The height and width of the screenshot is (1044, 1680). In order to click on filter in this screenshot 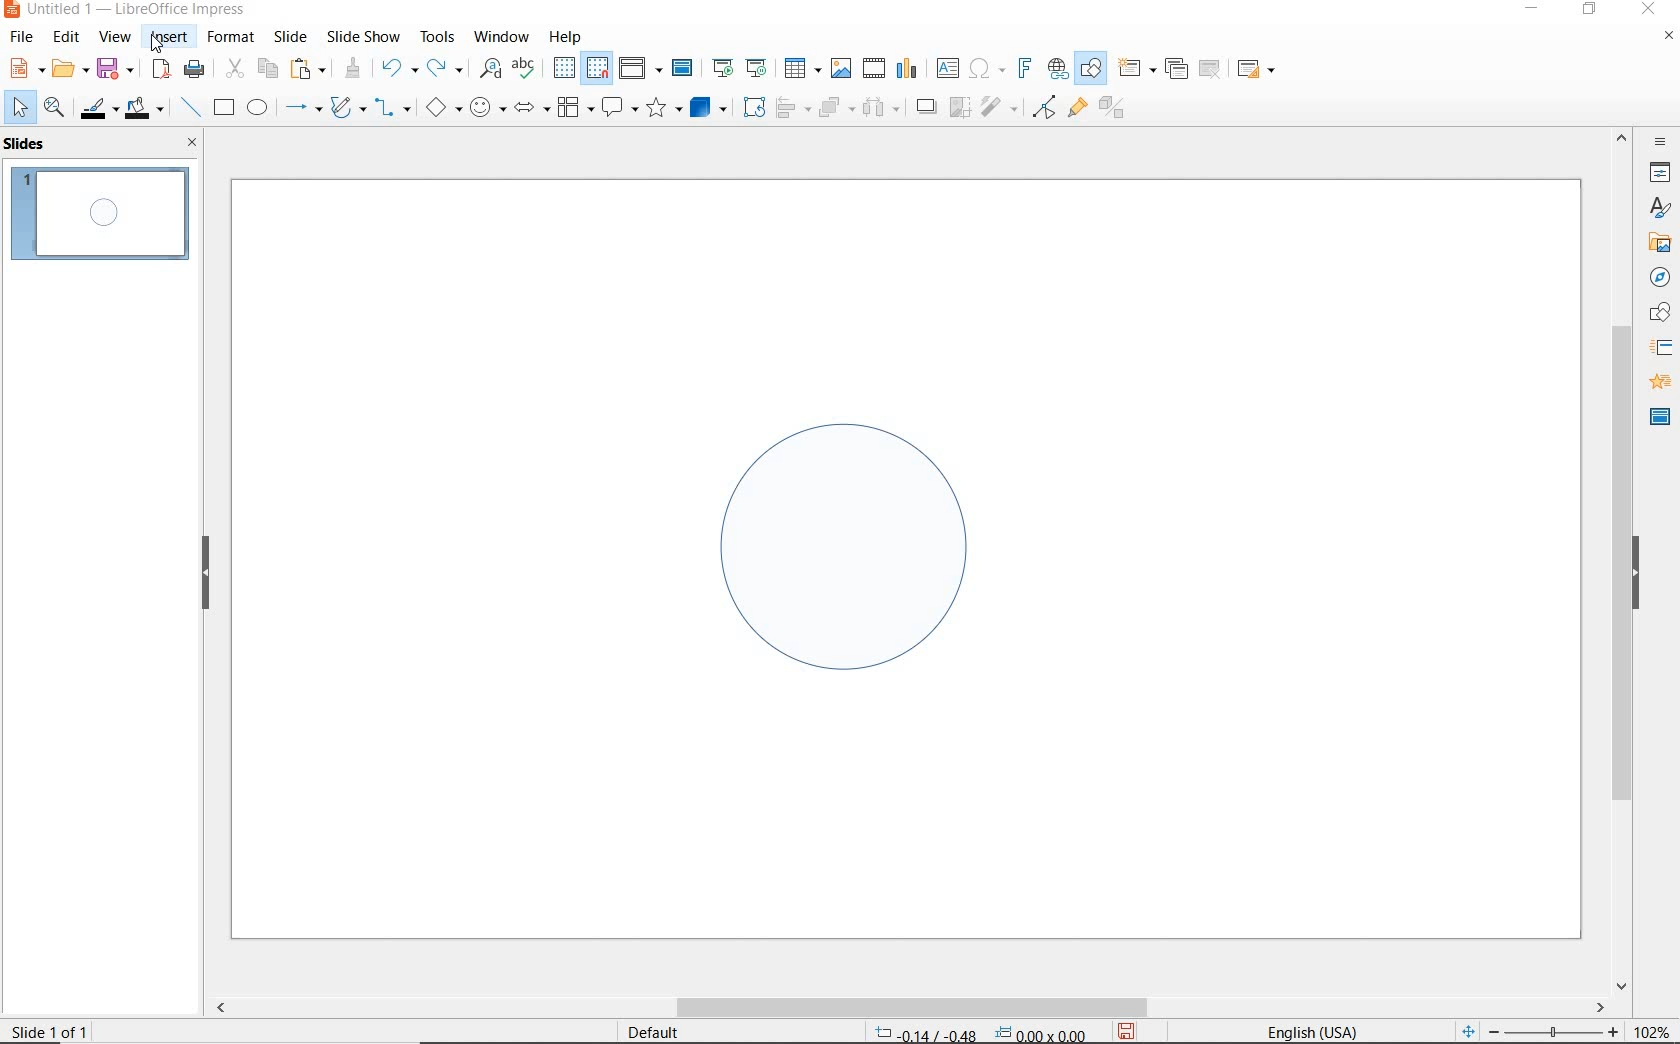, I will do `click(1044, 104)`.